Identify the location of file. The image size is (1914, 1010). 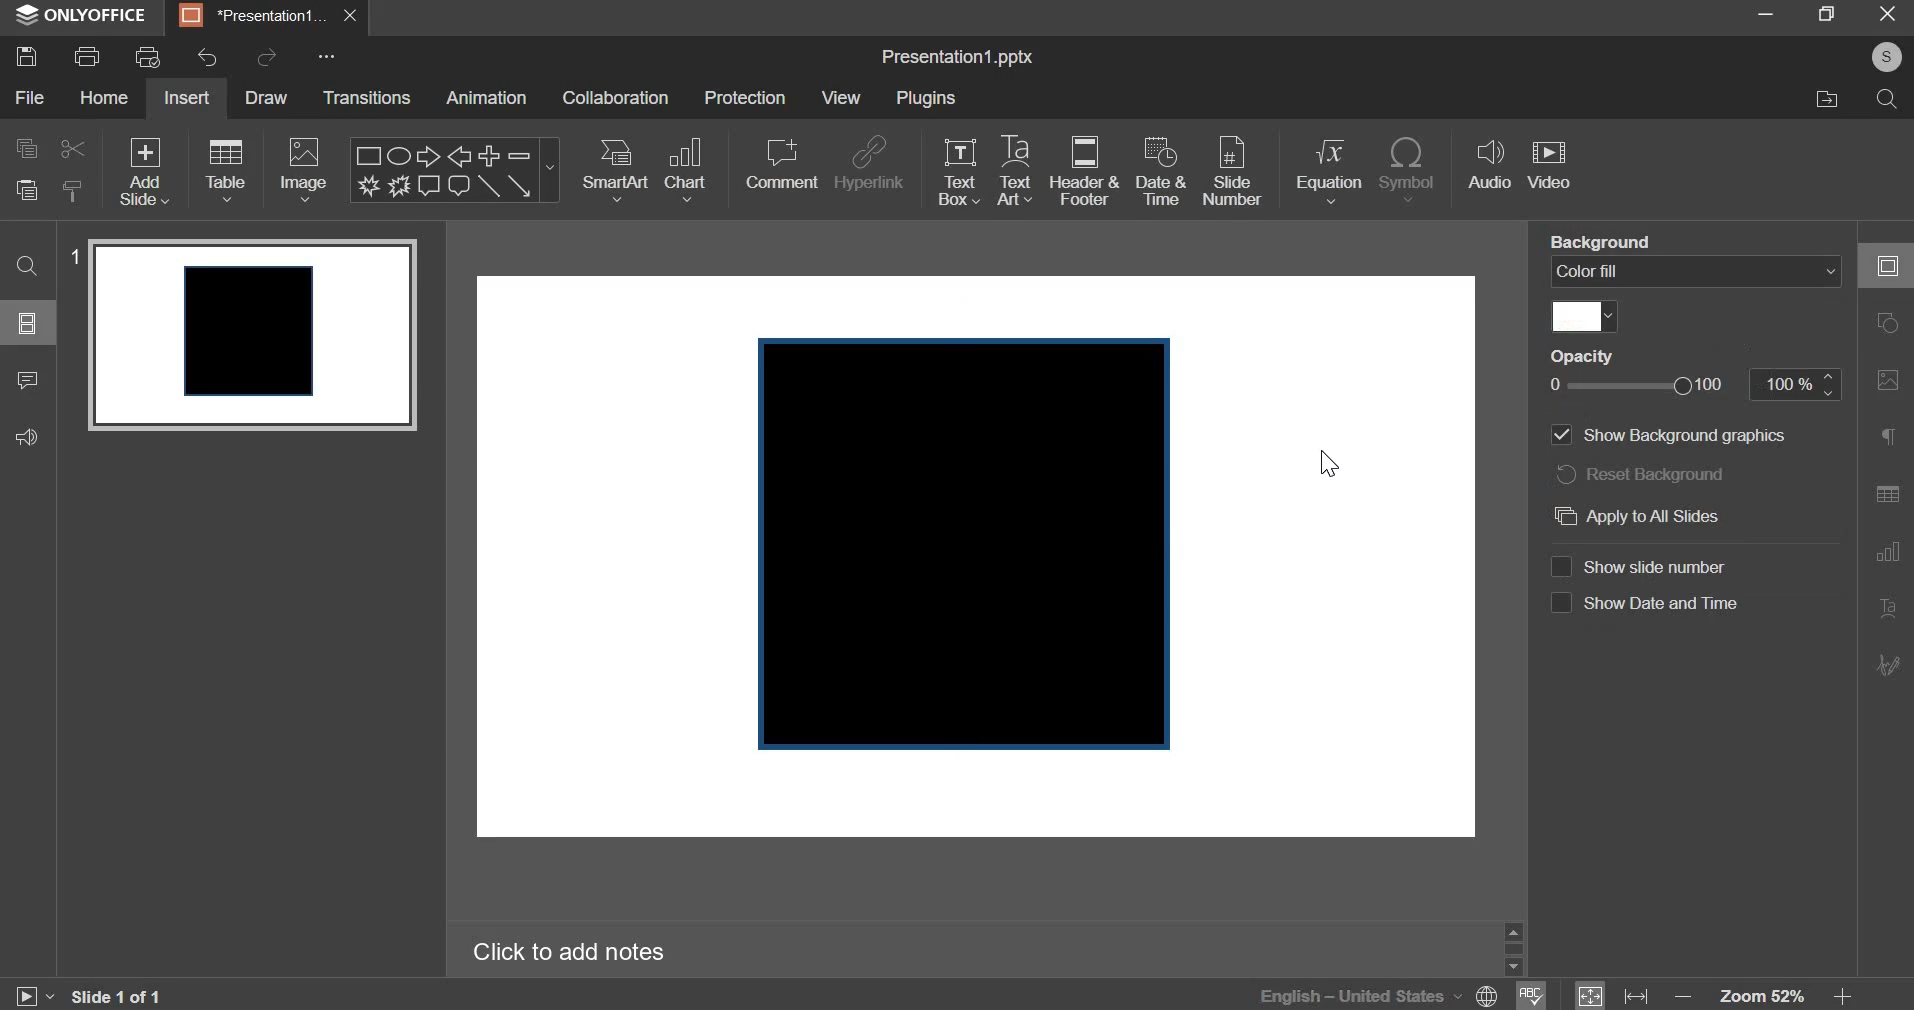
(28, 96).